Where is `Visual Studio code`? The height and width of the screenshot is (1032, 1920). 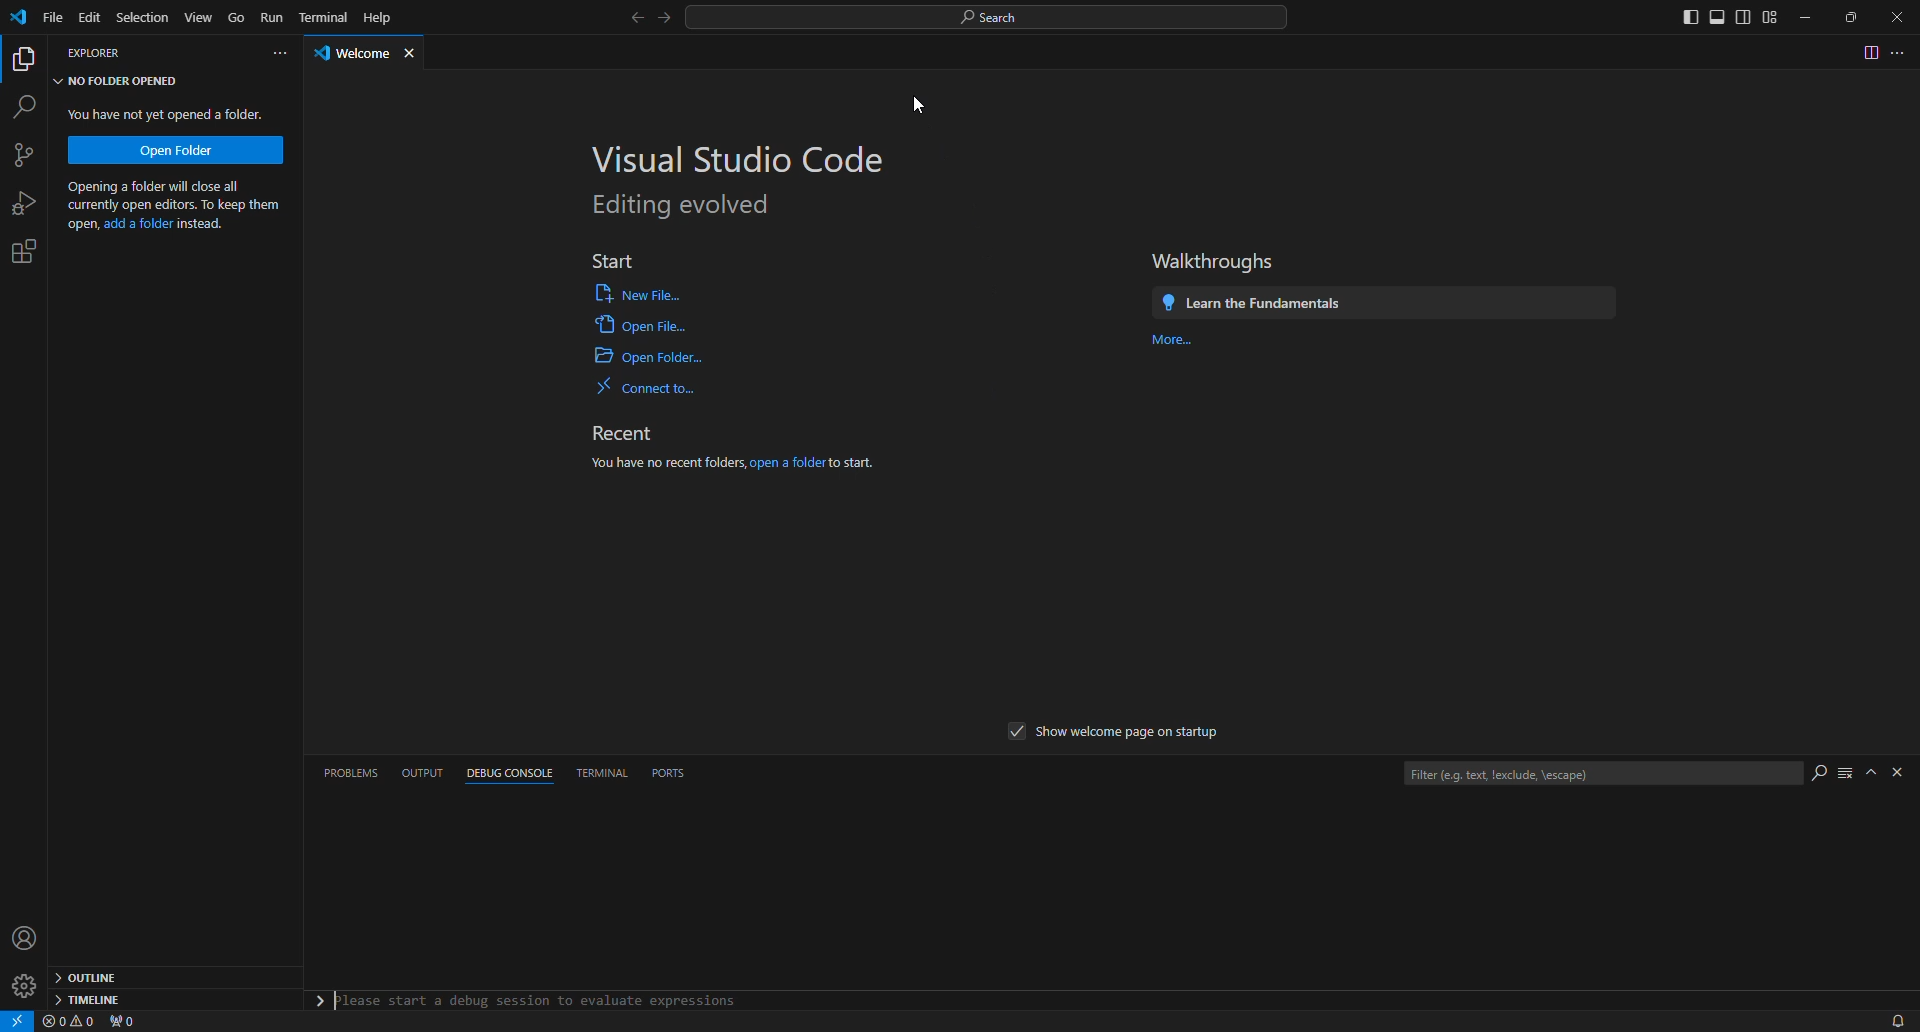
Visual Studio code is located at coordinates (728, 155).